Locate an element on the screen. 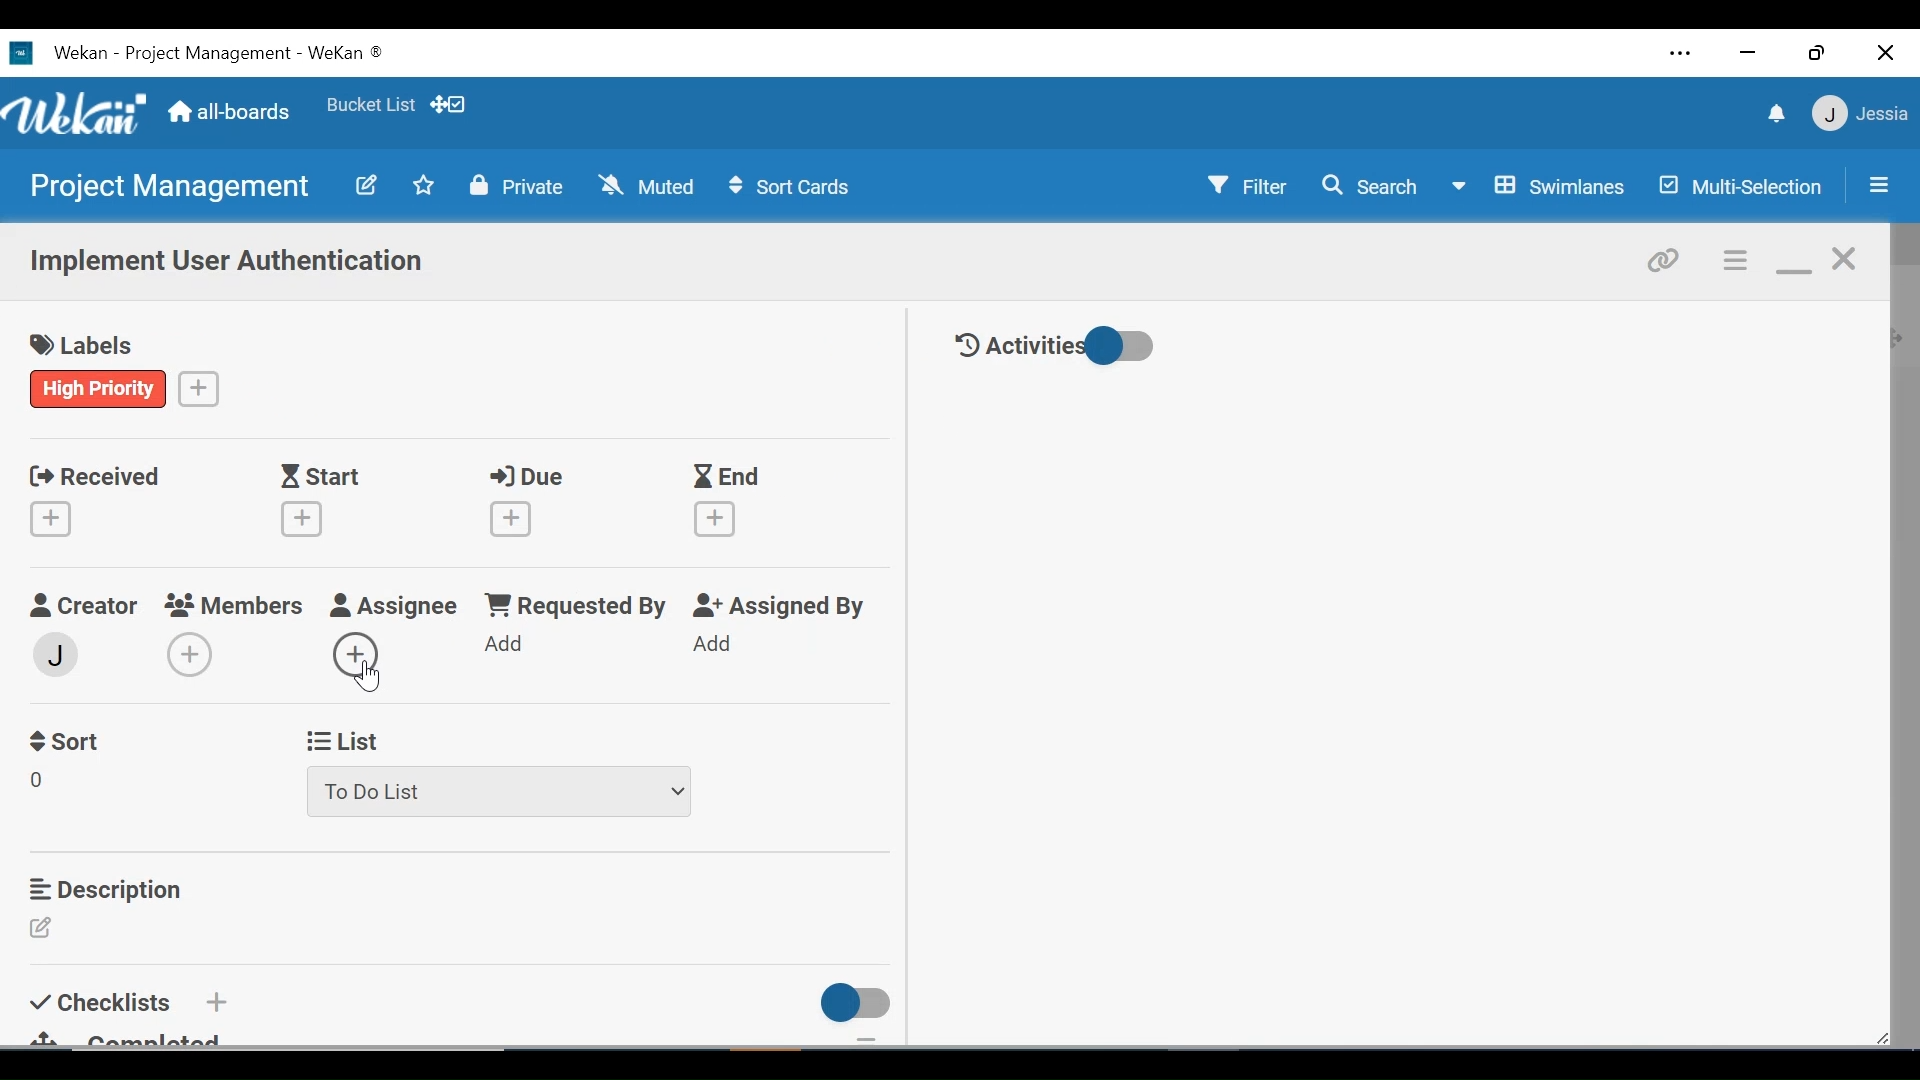 Image resolution: width=1920 pixels, height=1080 pixels. Sort is located at coordinates (69, 739).